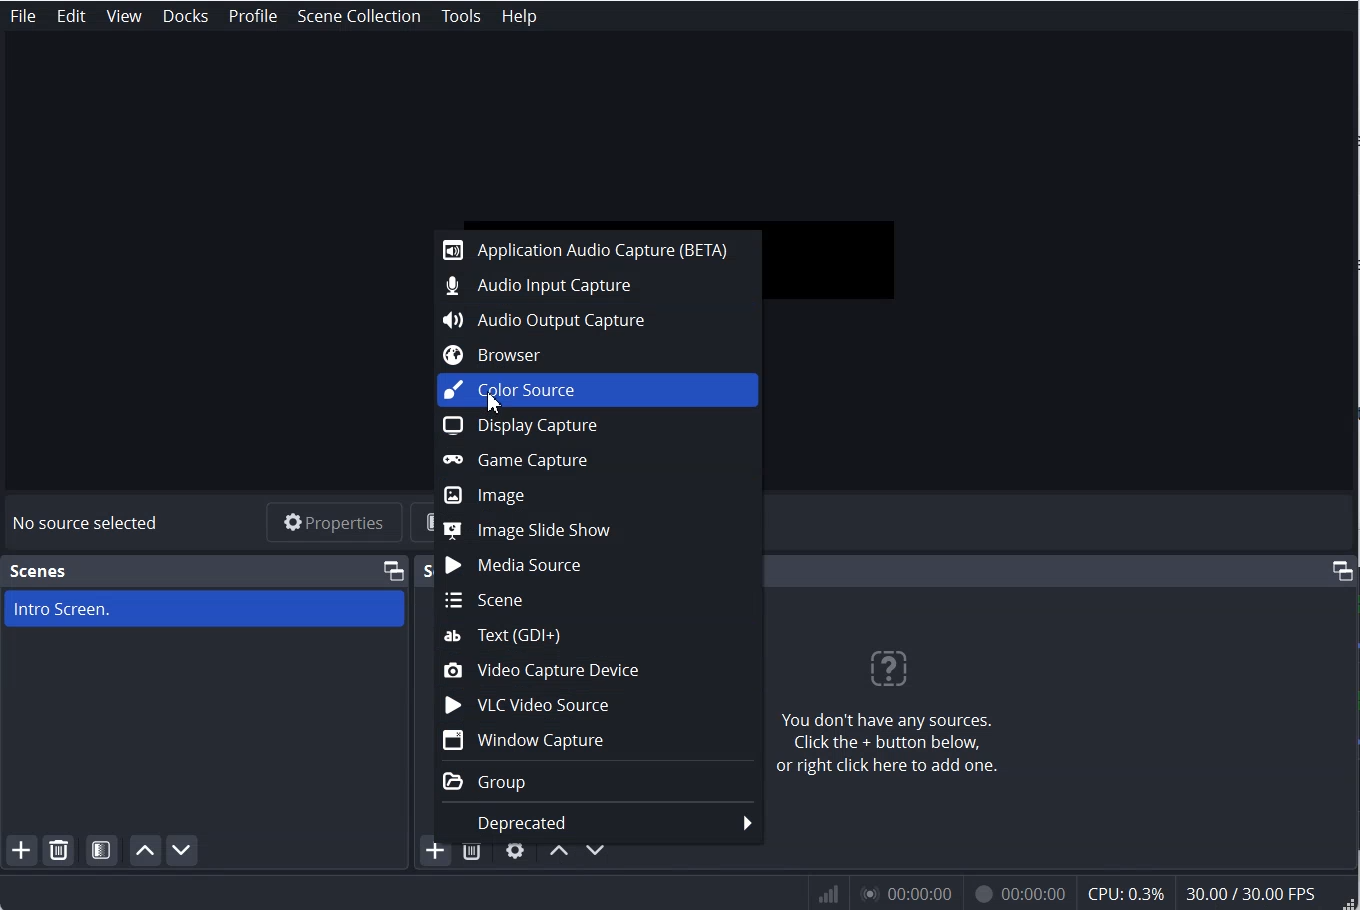  I want to click on Open Scene Filter, so click(103, 850).